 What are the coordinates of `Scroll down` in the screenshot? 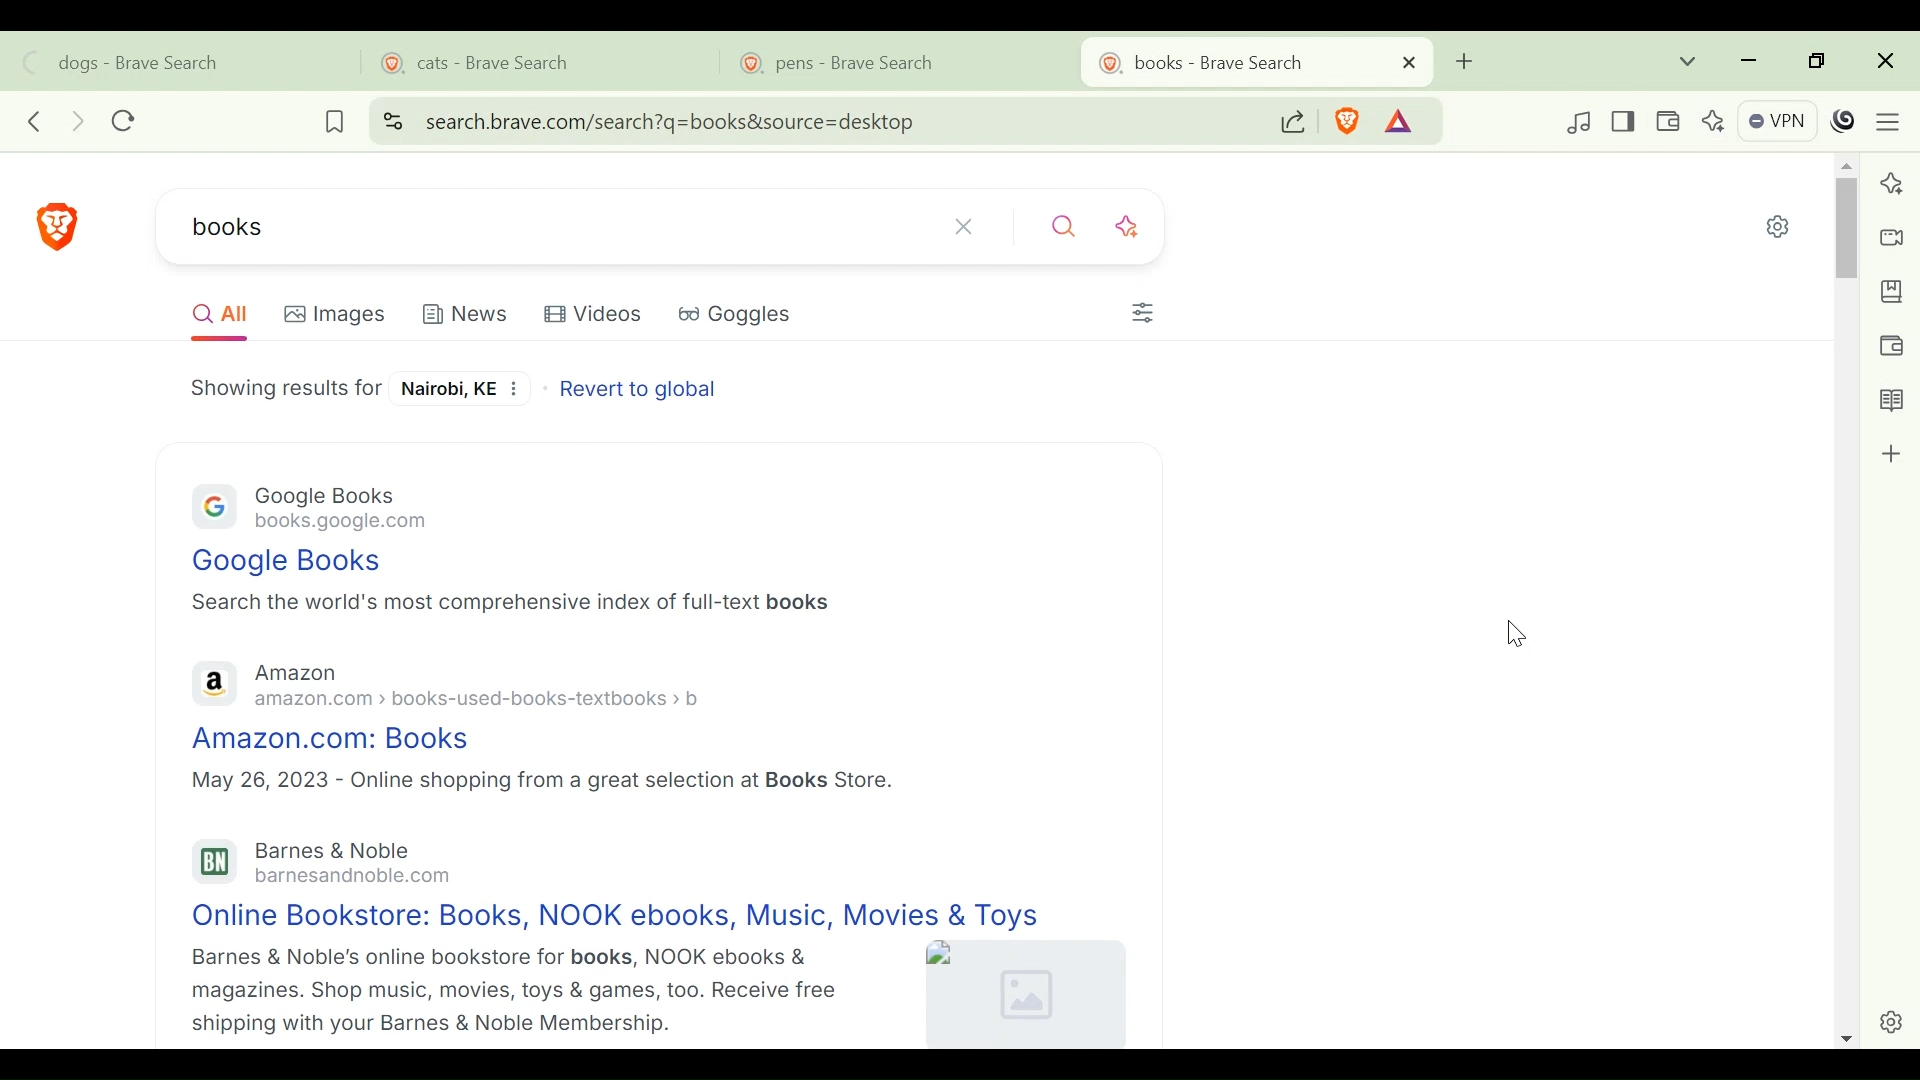 It's located at (1853, 1039).